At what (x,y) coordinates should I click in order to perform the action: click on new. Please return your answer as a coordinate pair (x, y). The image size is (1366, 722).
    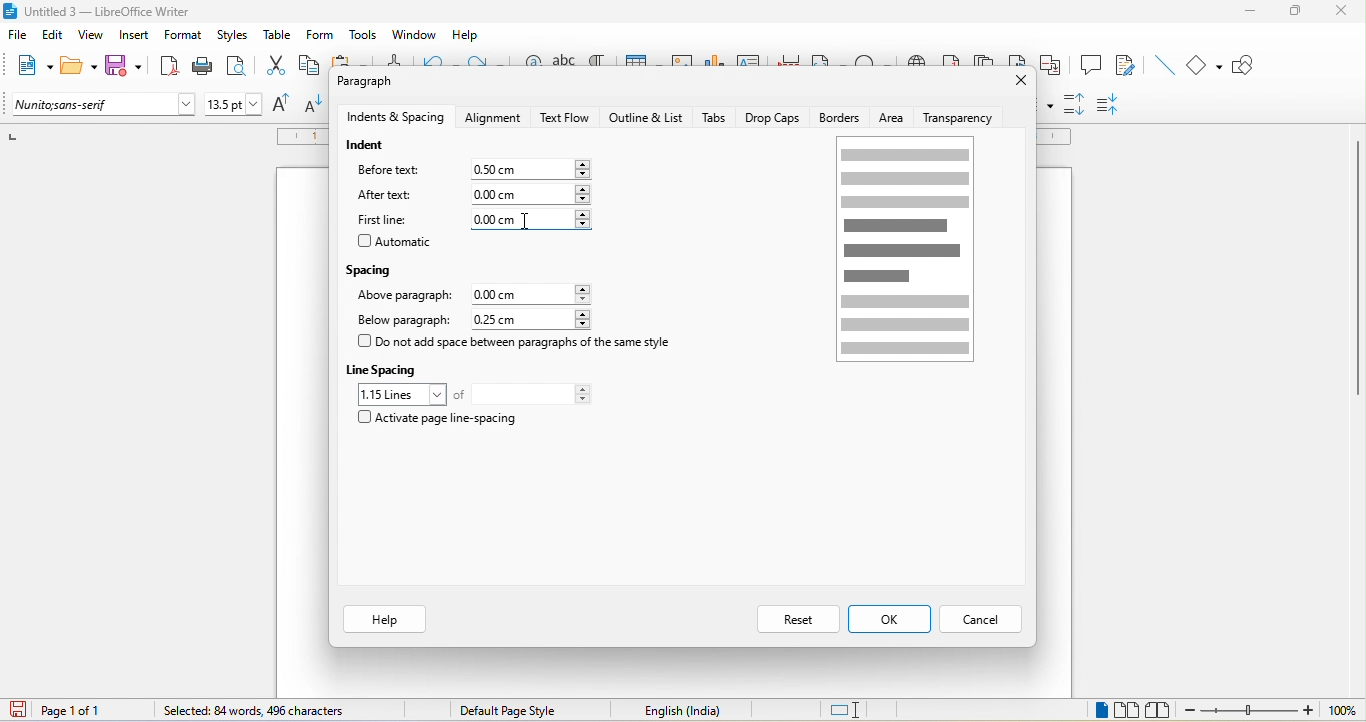
    Looking at the image, I should click on (31, 68).